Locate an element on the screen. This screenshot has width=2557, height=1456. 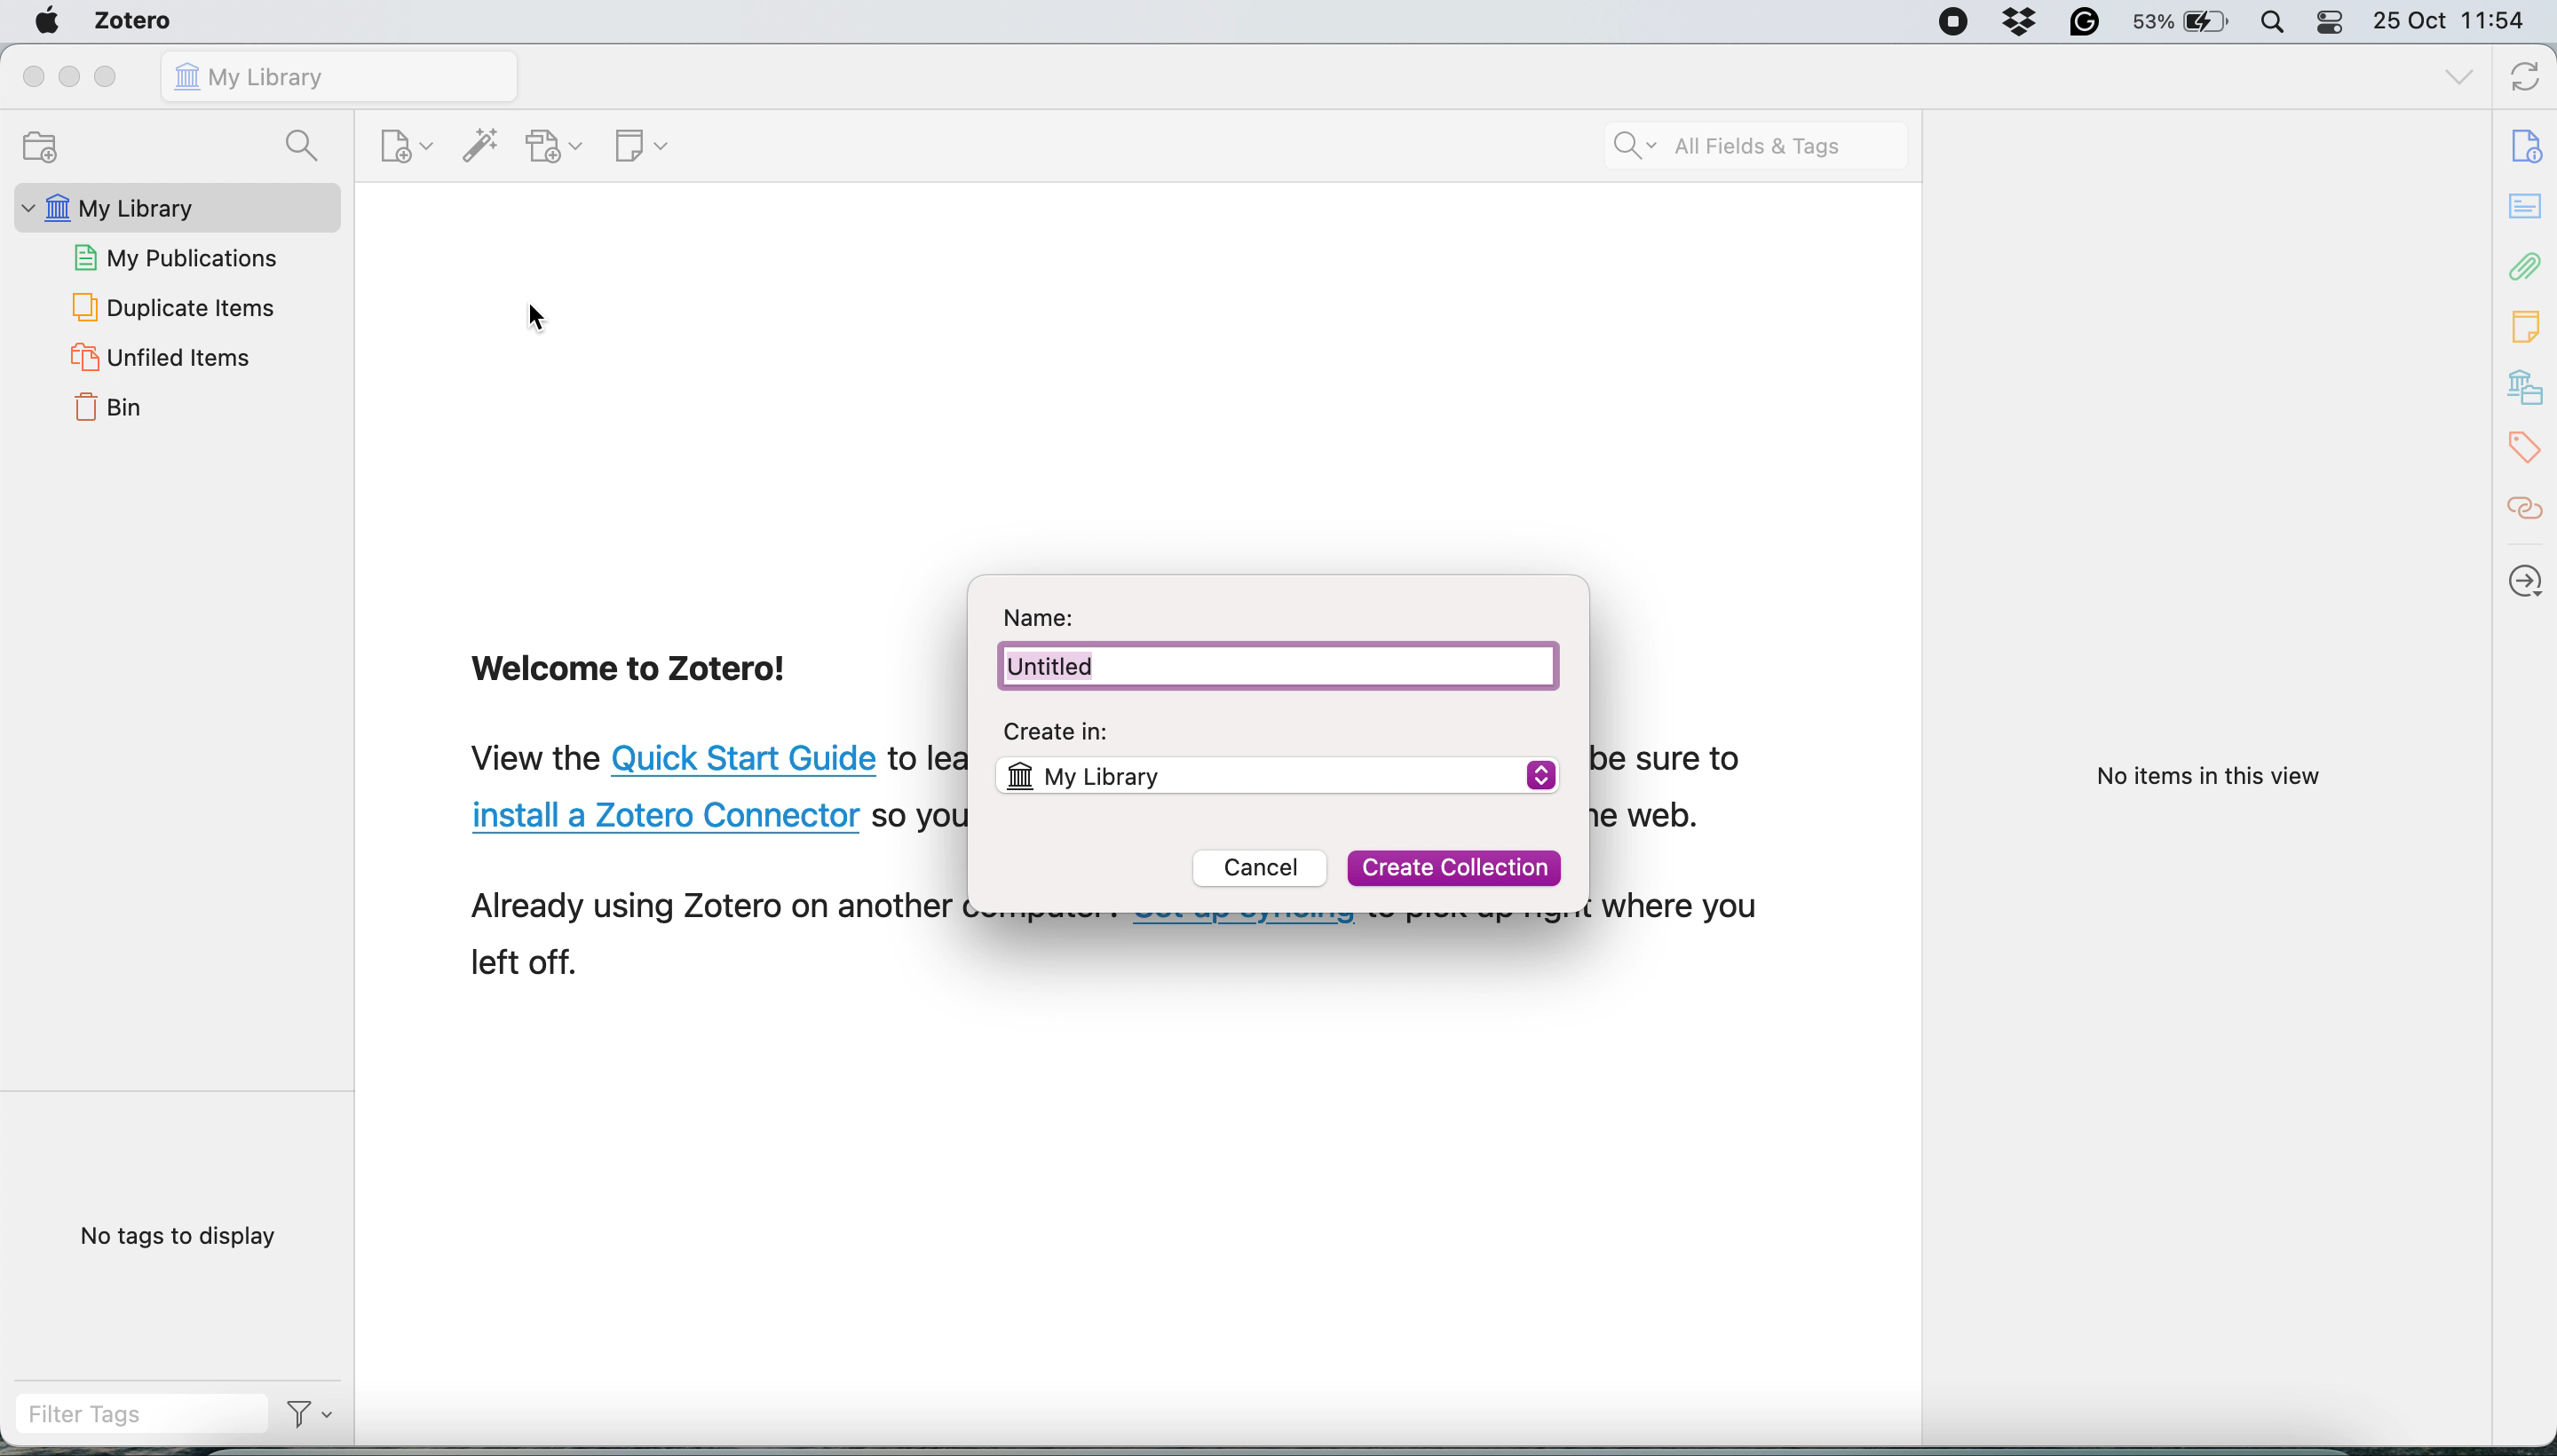
locate is located at coordinates (2528, 574).